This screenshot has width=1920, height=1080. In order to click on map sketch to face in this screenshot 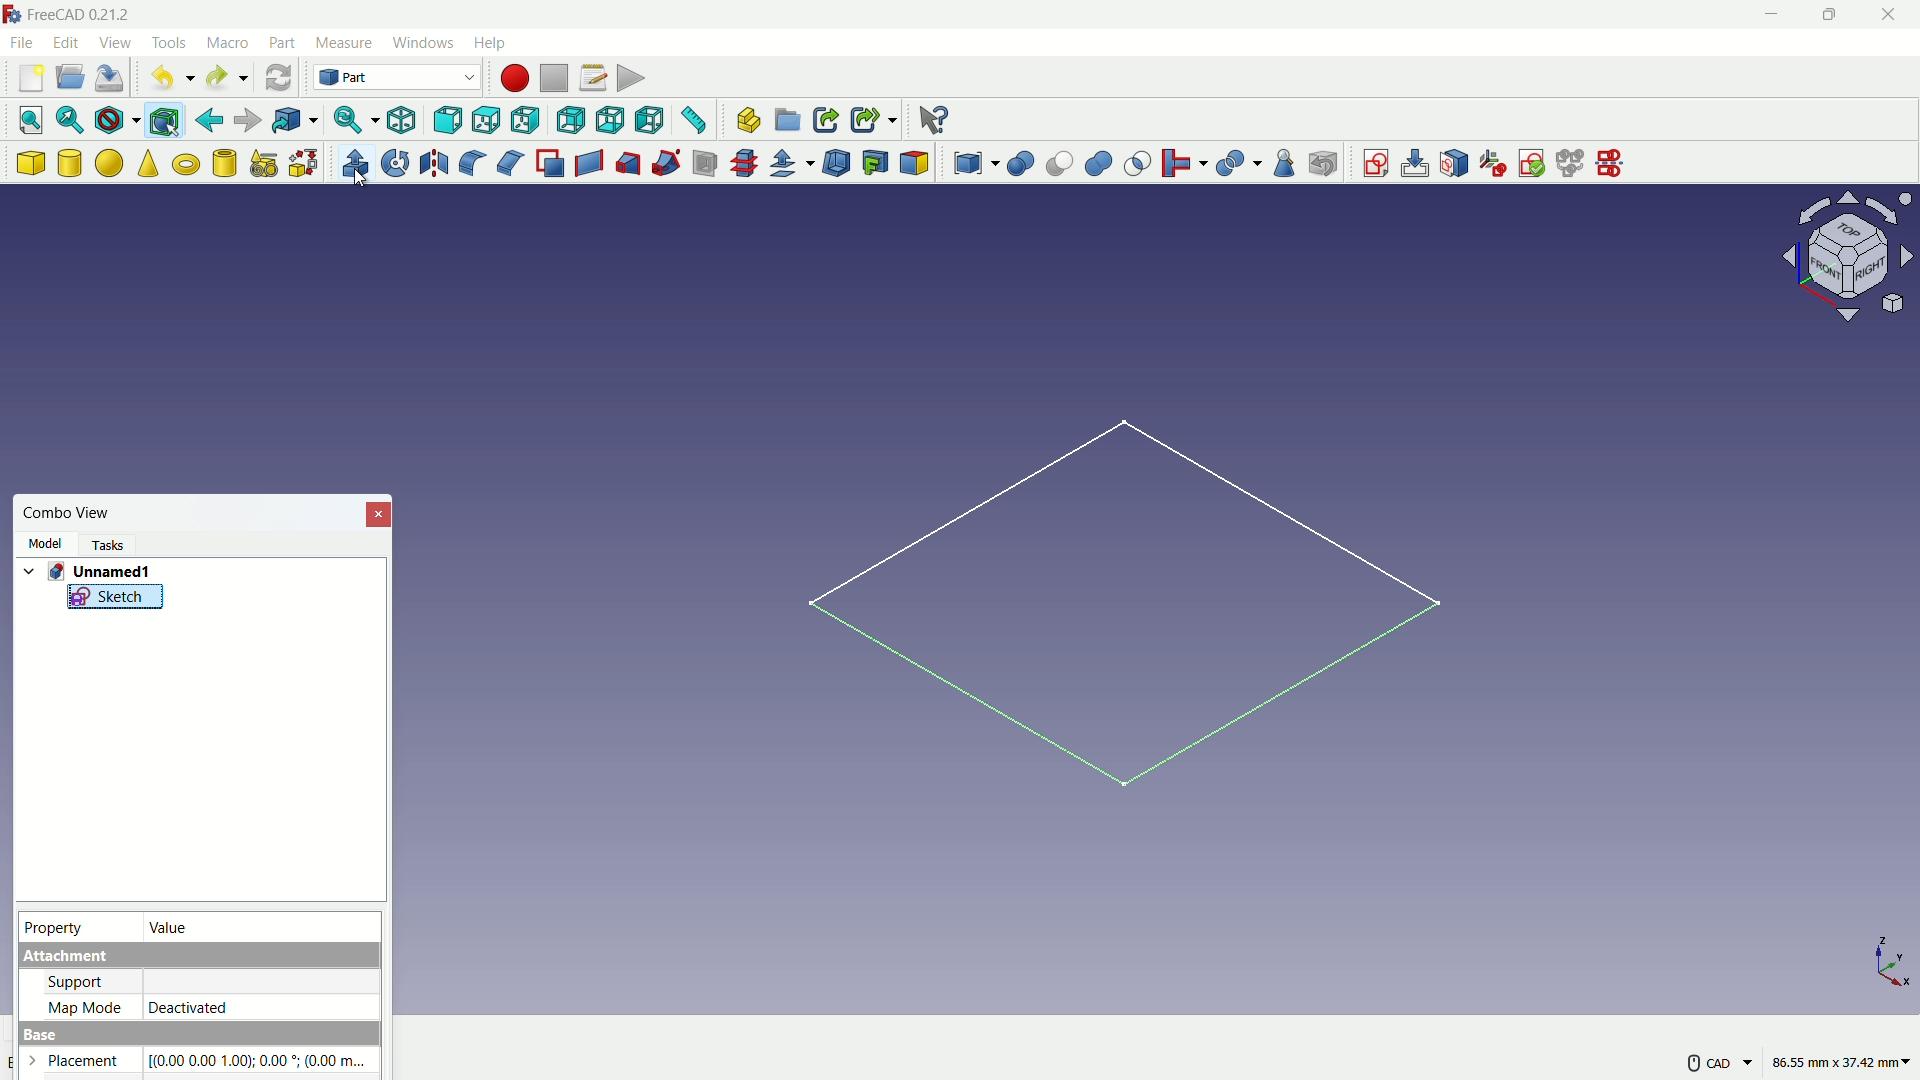, I will do `click(1453, 162)`.